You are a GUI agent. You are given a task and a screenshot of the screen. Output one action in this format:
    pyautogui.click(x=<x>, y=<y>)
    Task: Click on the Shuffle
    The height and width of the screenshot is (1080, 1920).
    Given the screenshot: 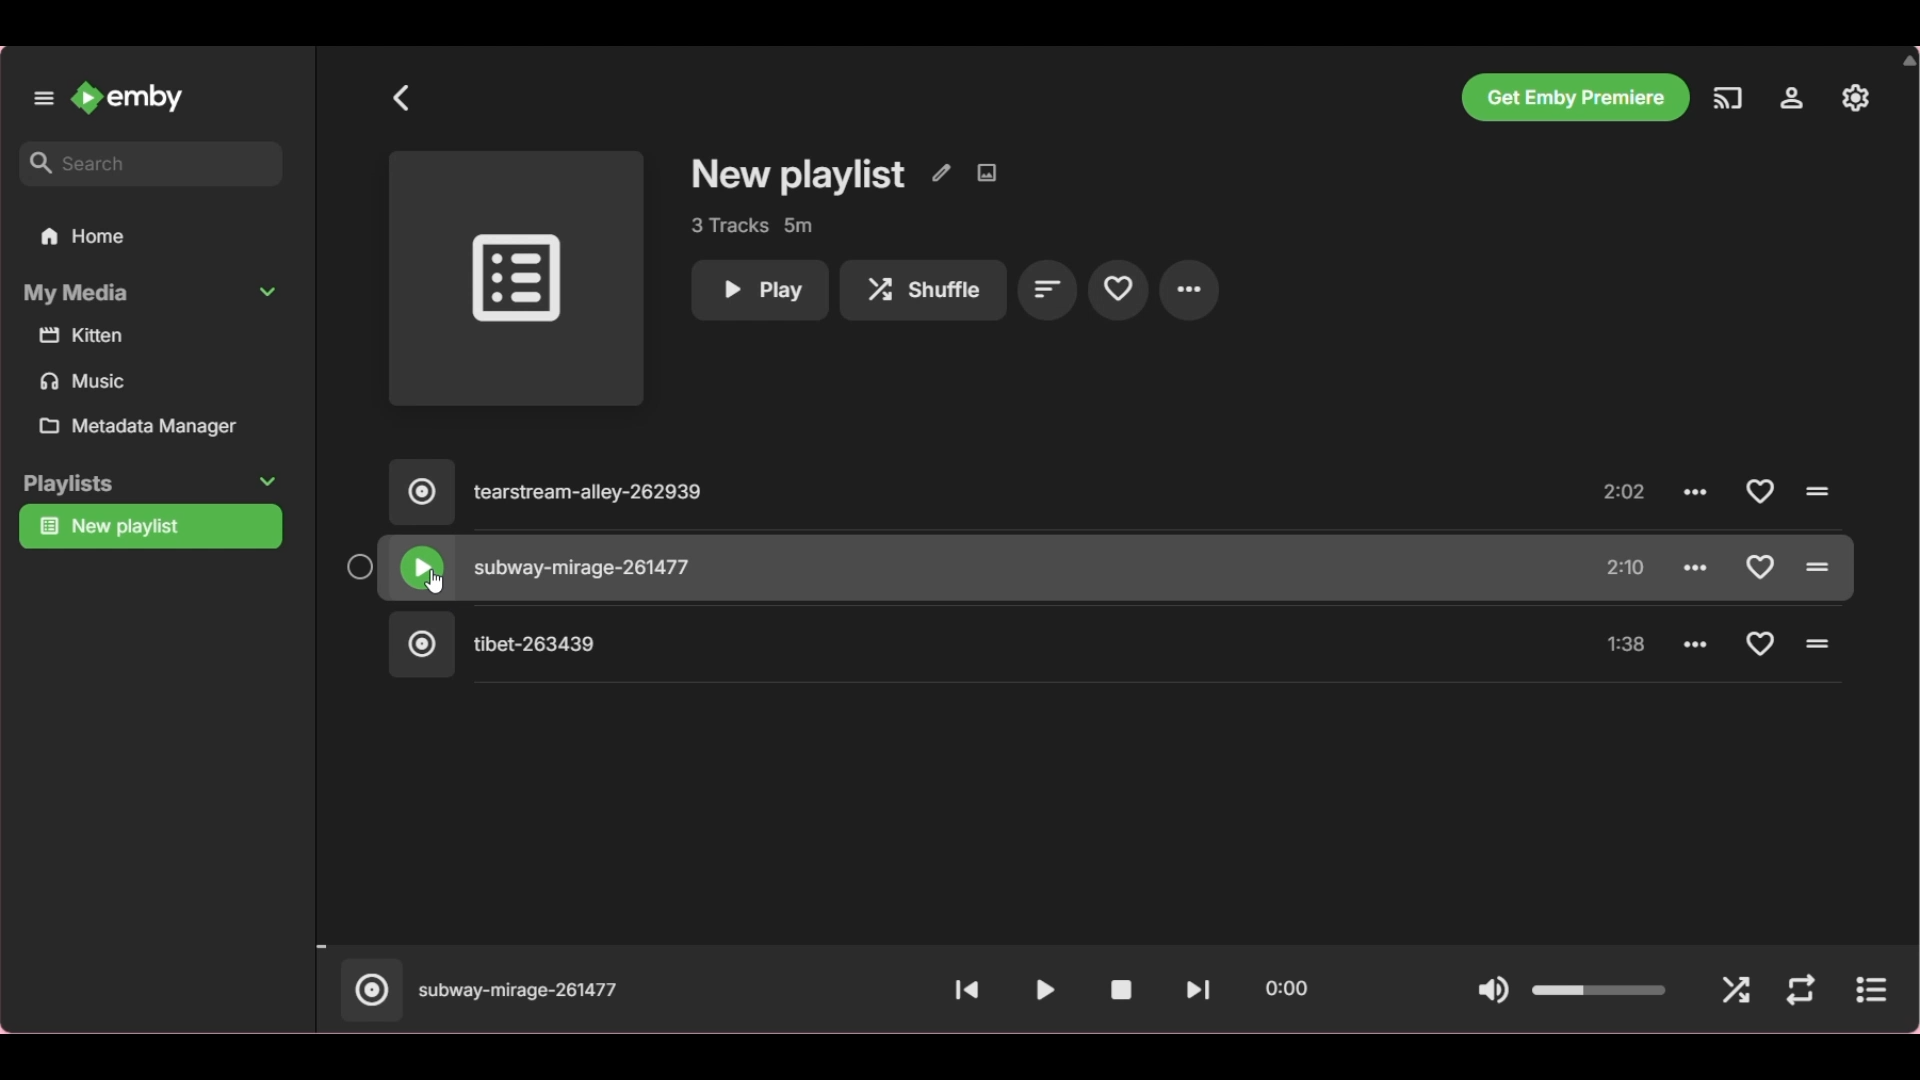 What is the action you would take?
    pyautogui.click(x=923, y=291)
    